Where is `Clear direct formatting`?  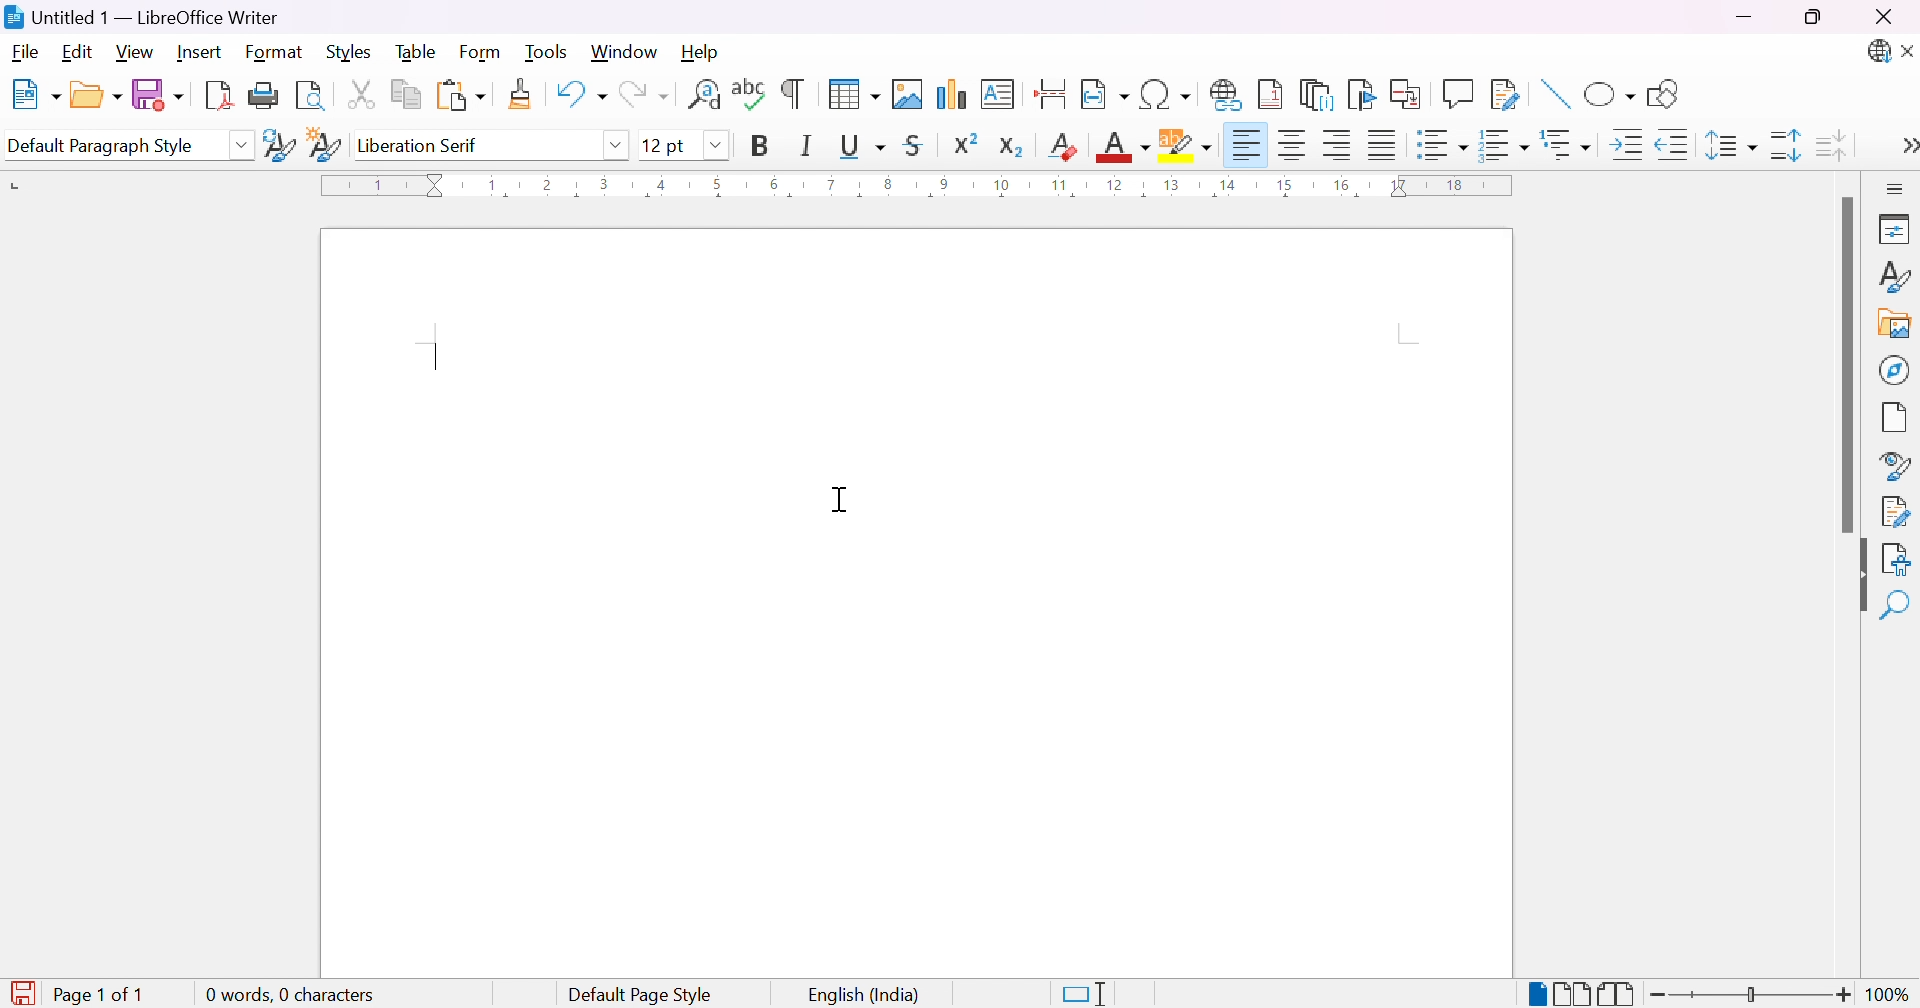
Clear direct formatting is located at coordinates (1066, 145).